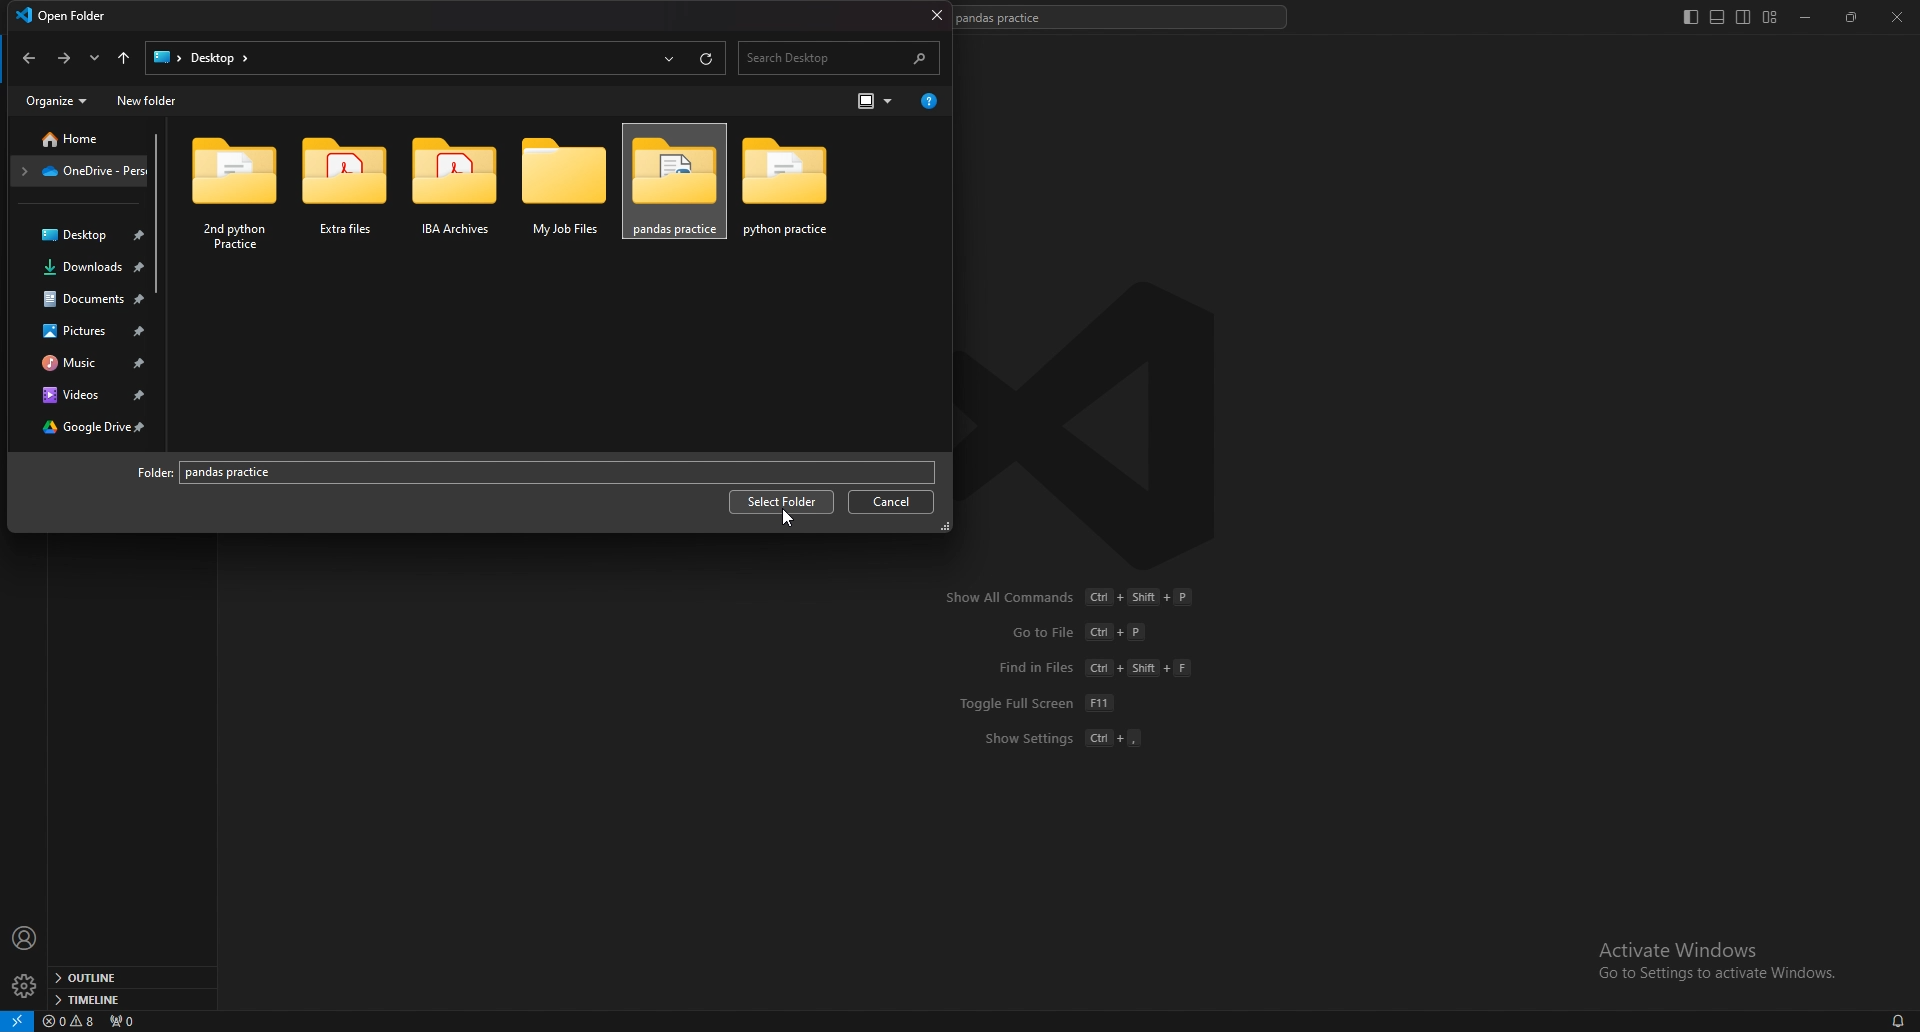  What do you see at coordinates (1854, 17) in the screenshot?
I see `resize` at bounding box center [1854, 17].